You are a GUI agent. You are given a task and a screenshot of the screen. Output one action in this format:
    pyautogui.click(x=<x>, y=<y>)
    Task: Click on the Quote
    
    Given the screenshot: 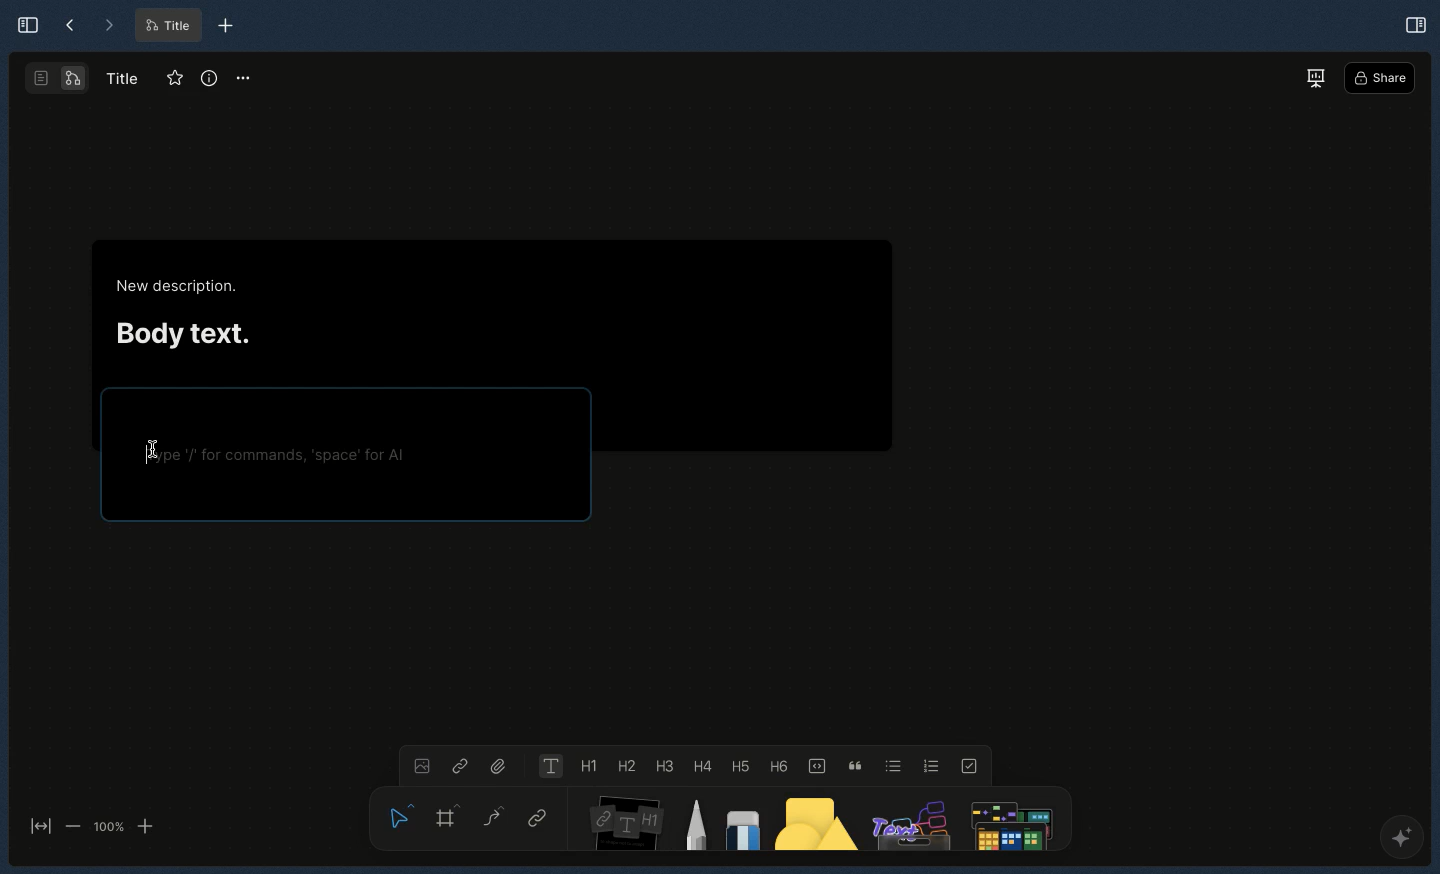 What is the action you would take?
    pyautogui.click(x=852, y=764)
    